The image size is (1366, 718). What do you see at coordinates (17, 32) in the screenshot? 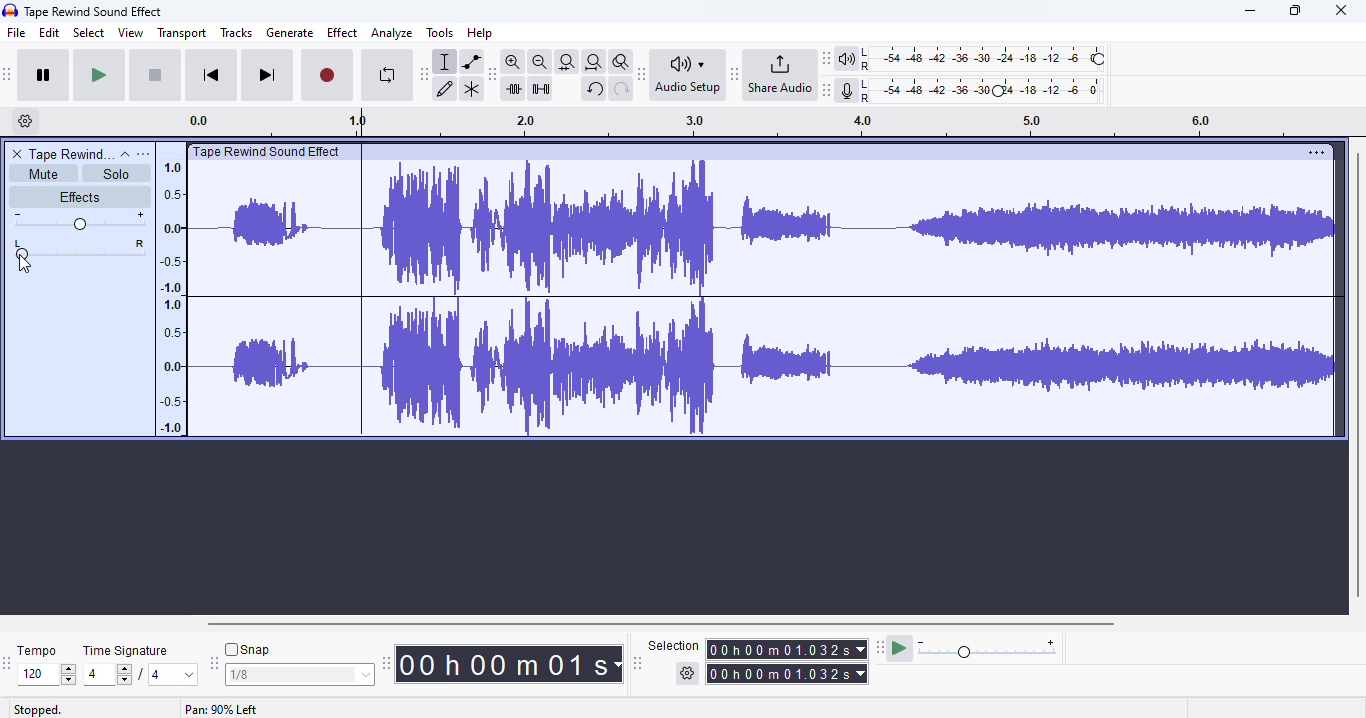
I see `file` at bounding box center [17, 32].